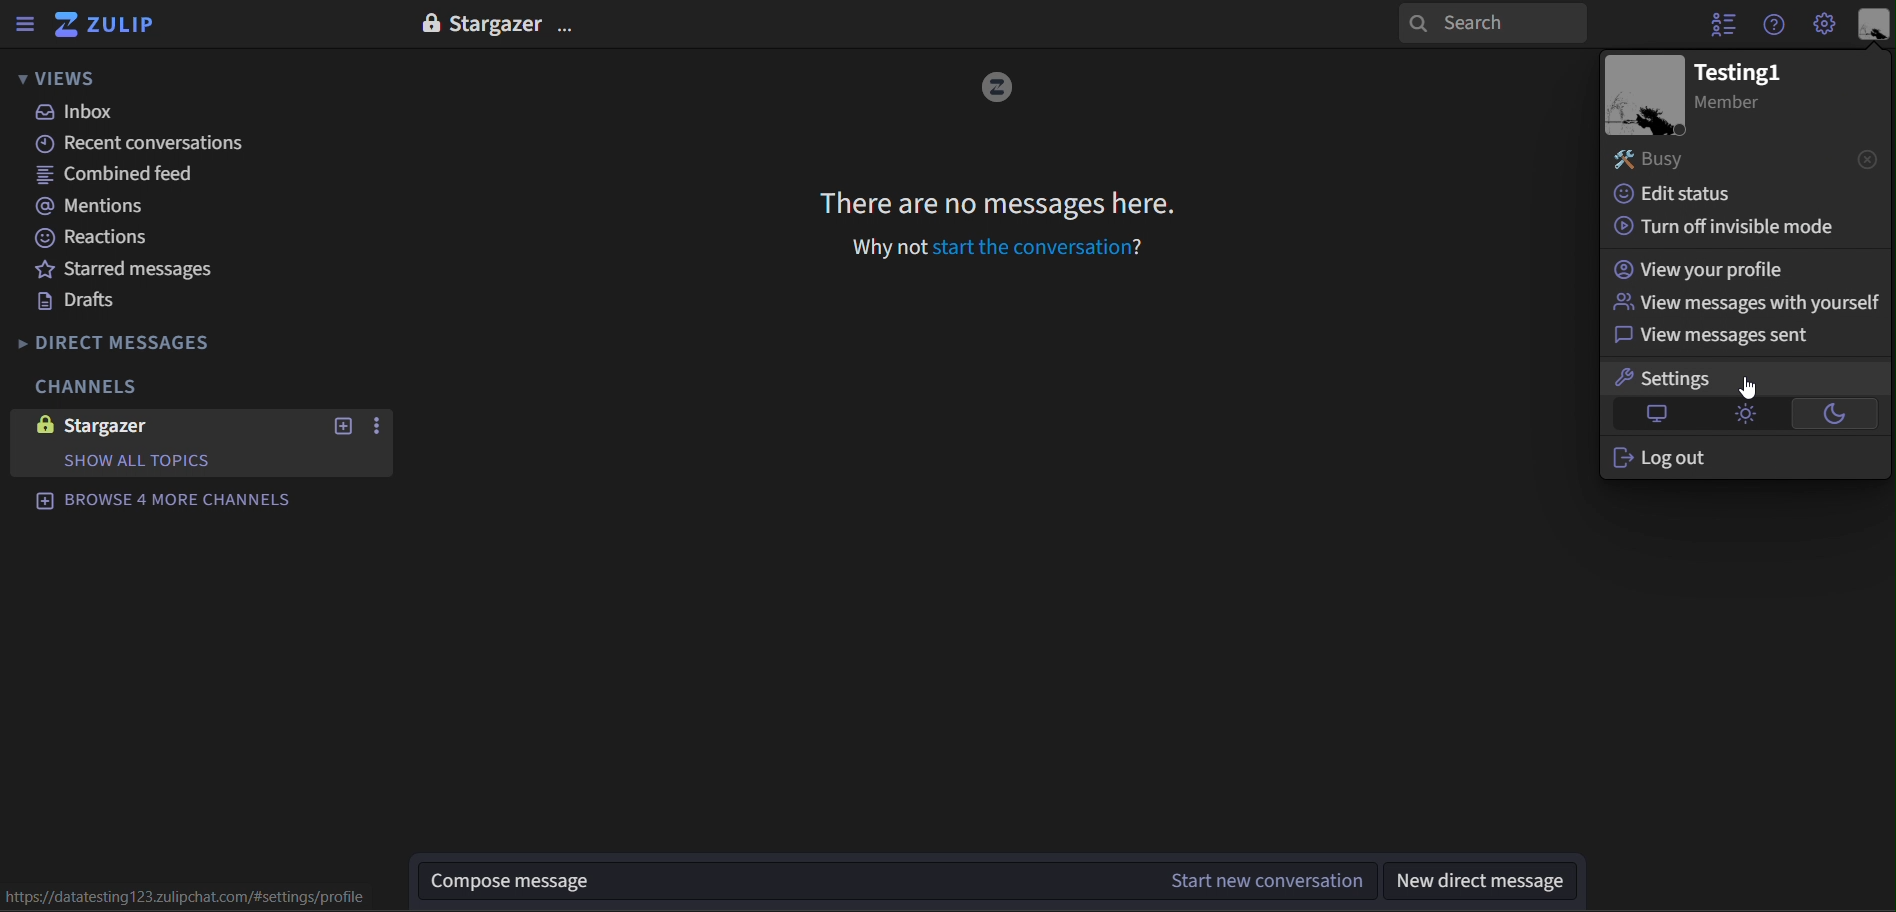 This screenshot has height=912, width=1896. I want to click on Start the conversation, so click(1037, 247).